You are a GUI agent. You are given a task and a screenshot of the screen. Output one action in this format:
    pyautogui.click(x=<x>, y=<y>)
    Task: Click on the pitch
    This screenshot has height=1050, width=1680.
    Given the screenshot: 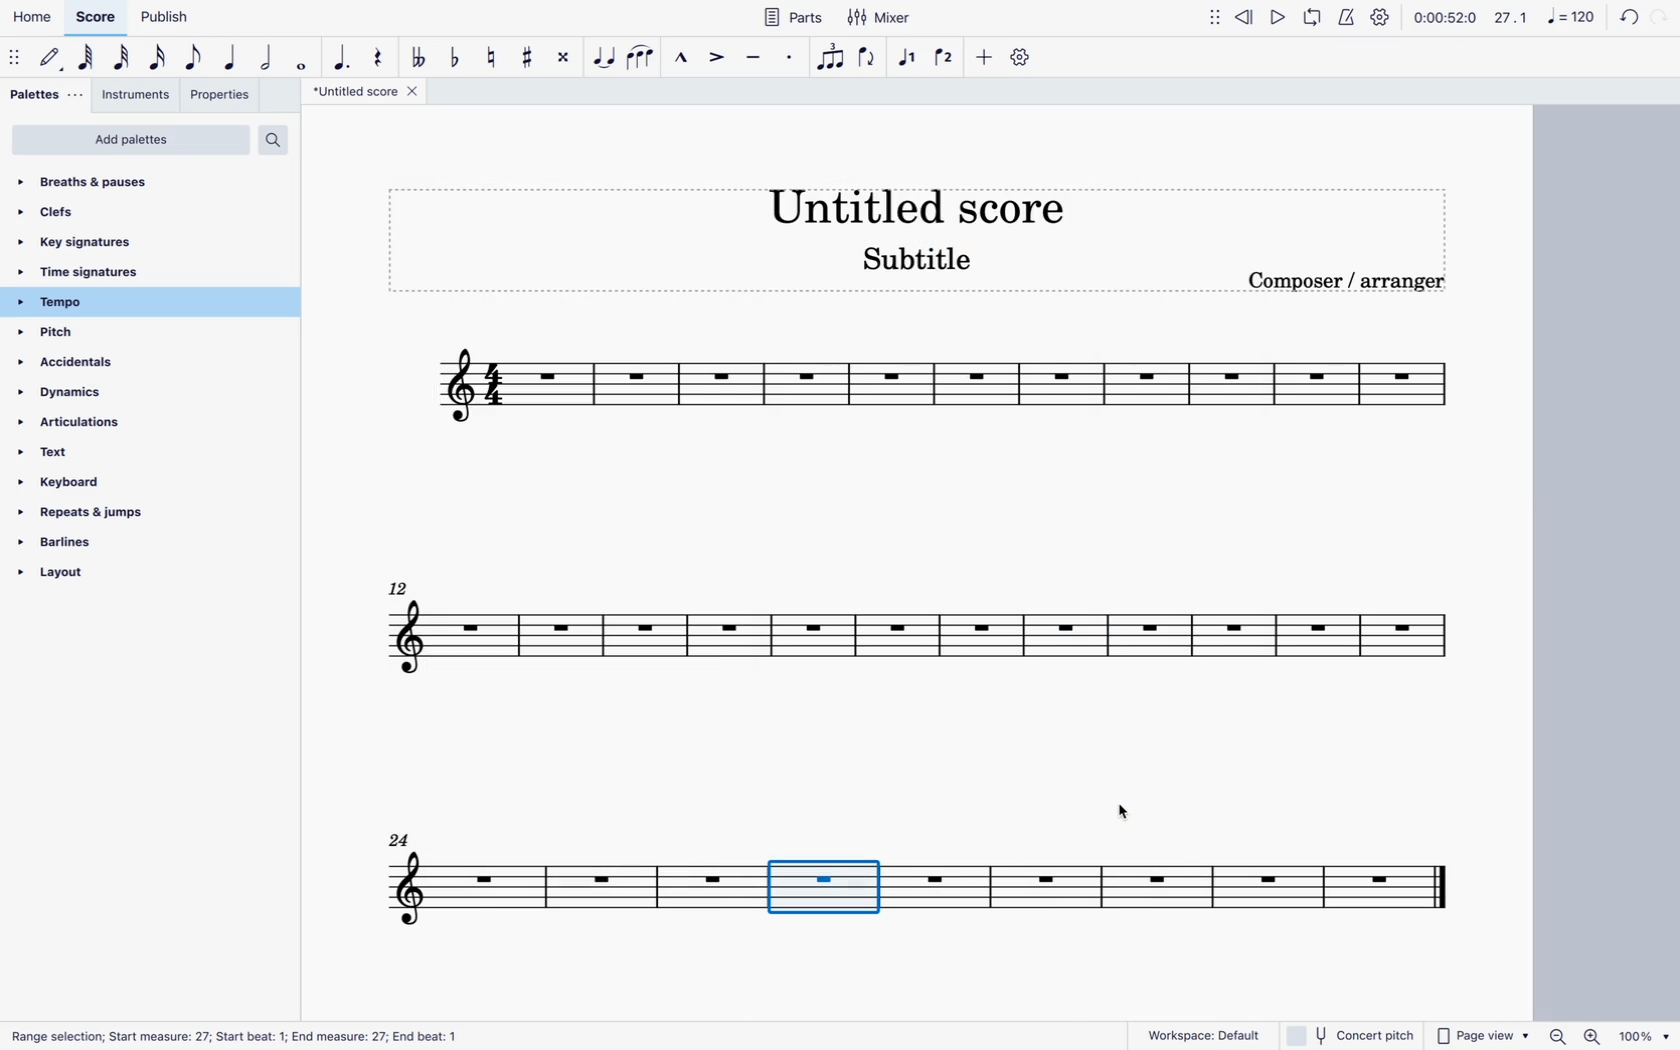 What is the action you would take?
    pyautogui.click(x=78, y=334)
    